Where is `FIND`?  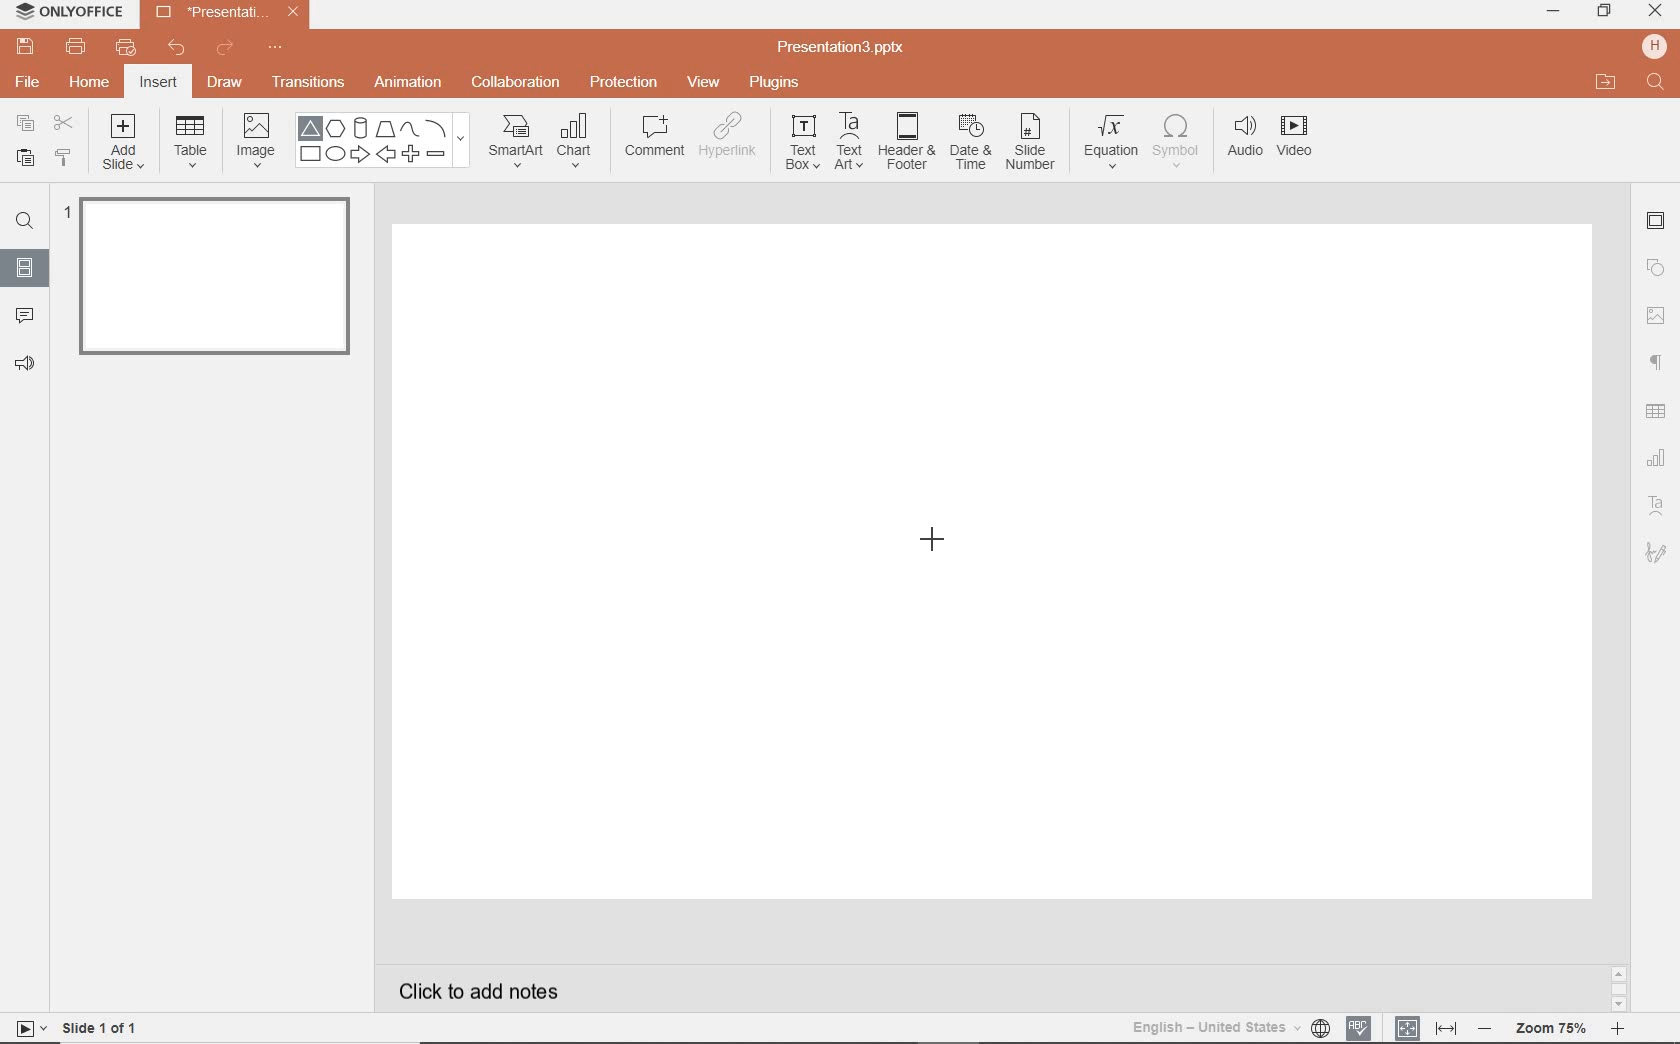
FIND is located at coordinates (1657, 84).